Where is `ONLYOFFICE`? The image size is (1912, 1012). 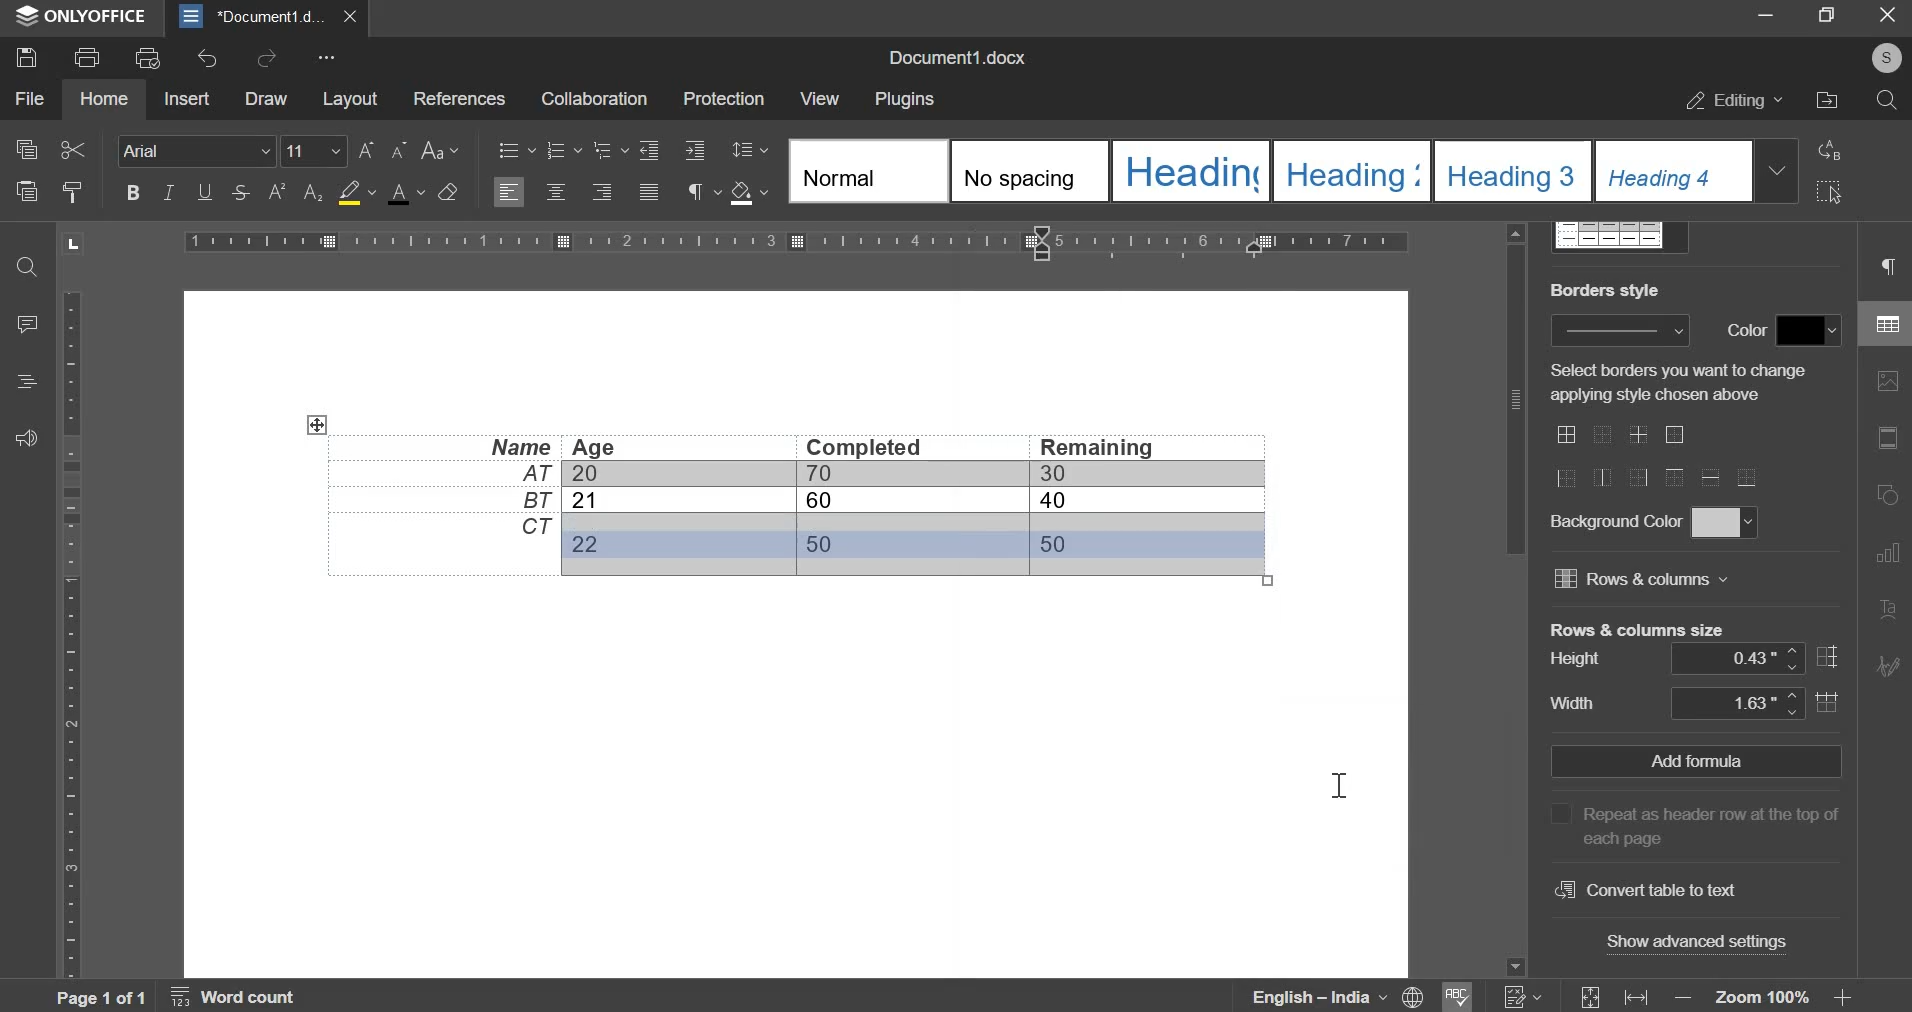
ONLYOFFICE is located at coordinates (98, 17).